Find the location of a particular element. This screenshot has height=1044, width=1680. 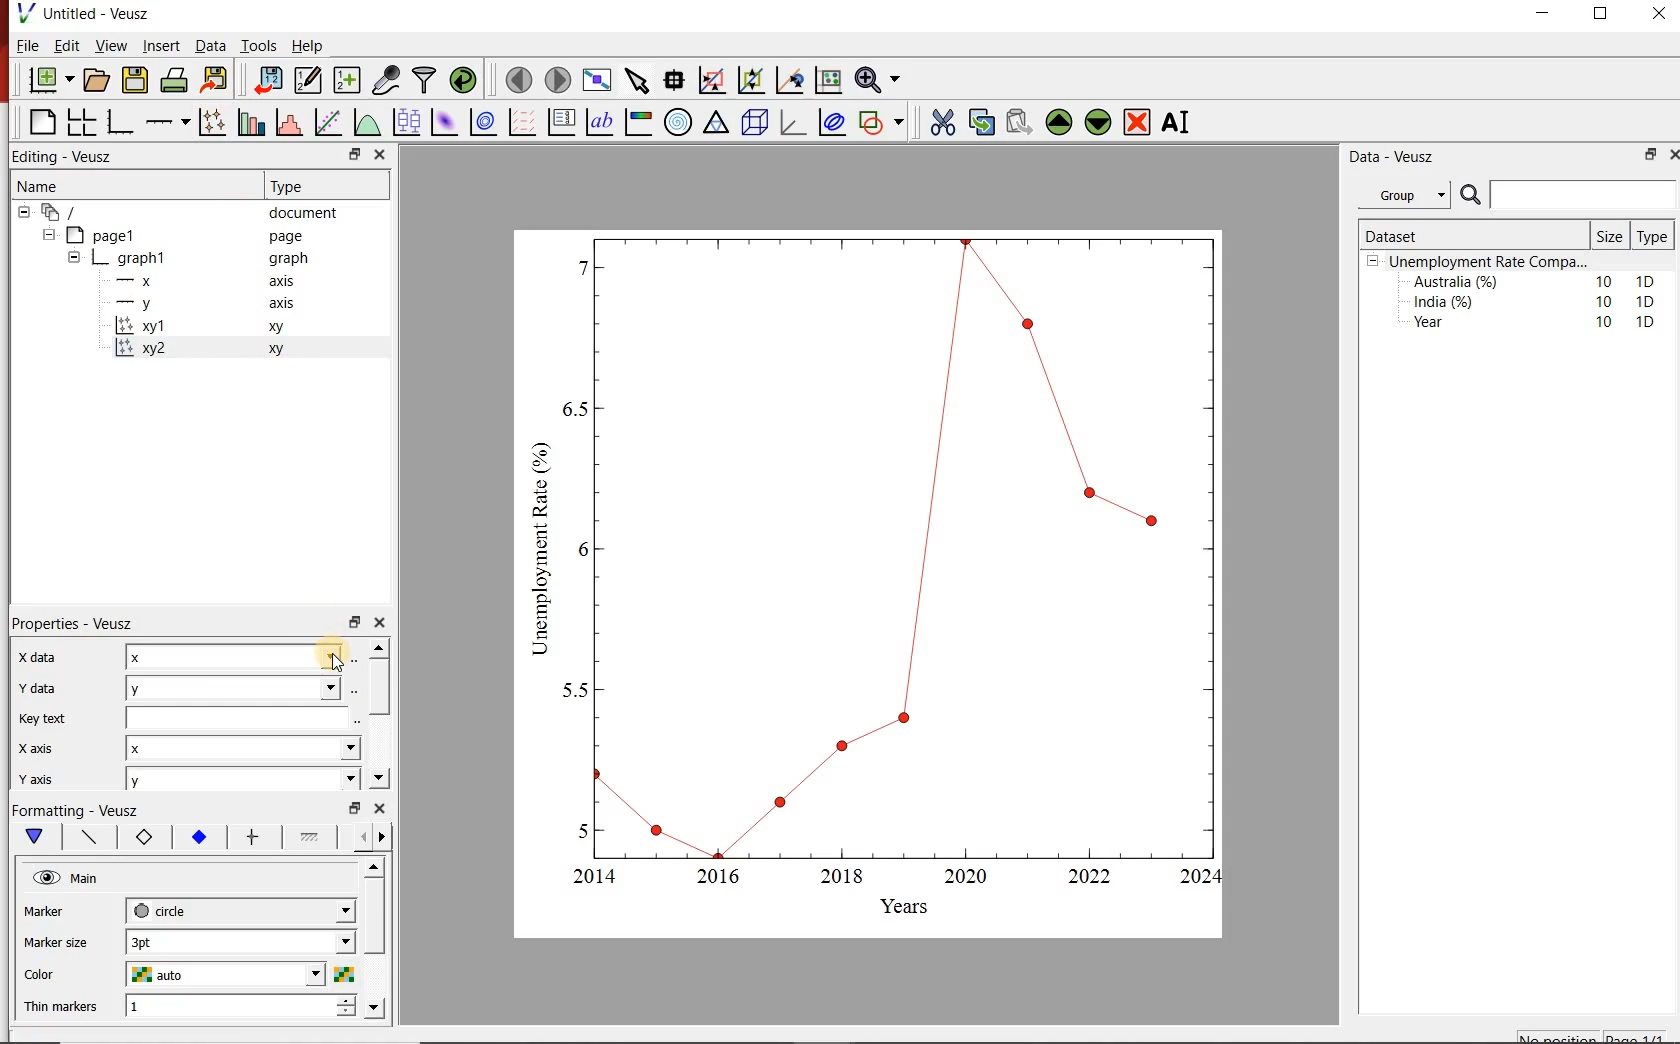

zoom funtions is located at coordinates (881, 78).